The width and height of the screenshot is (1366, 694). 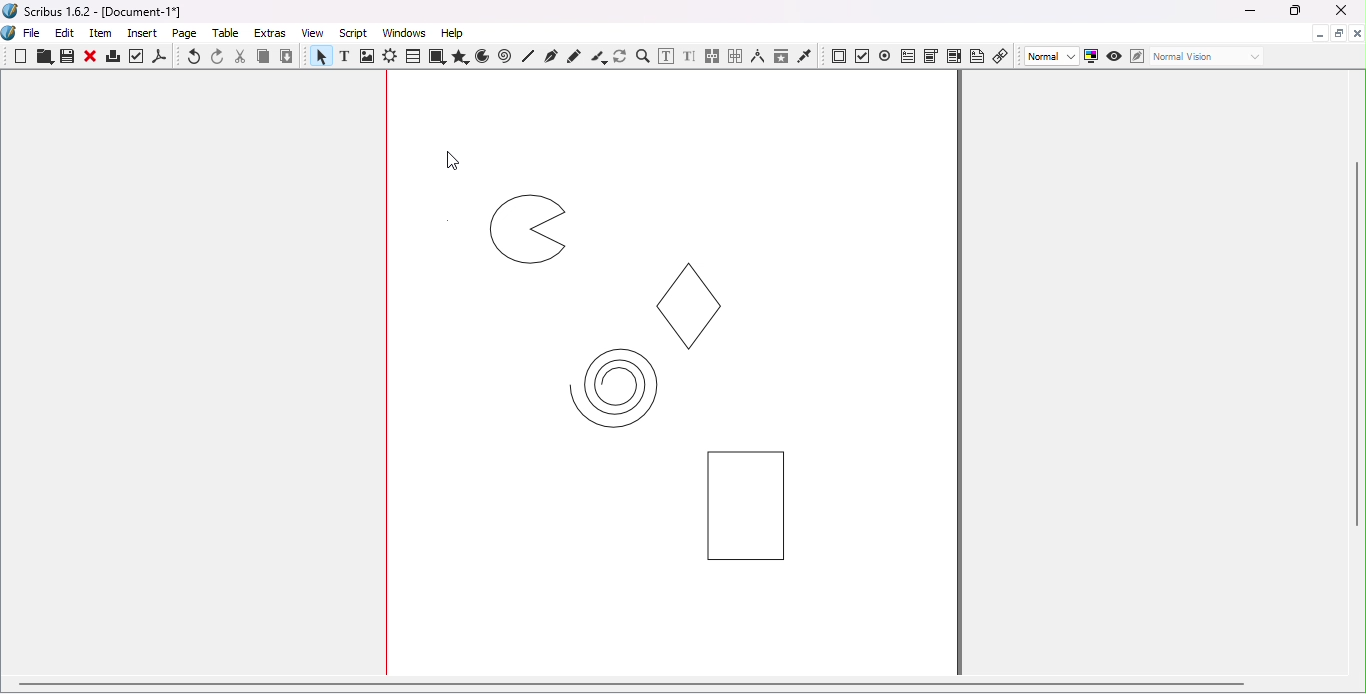 I want to click on Print, so click(x=112, y=59).